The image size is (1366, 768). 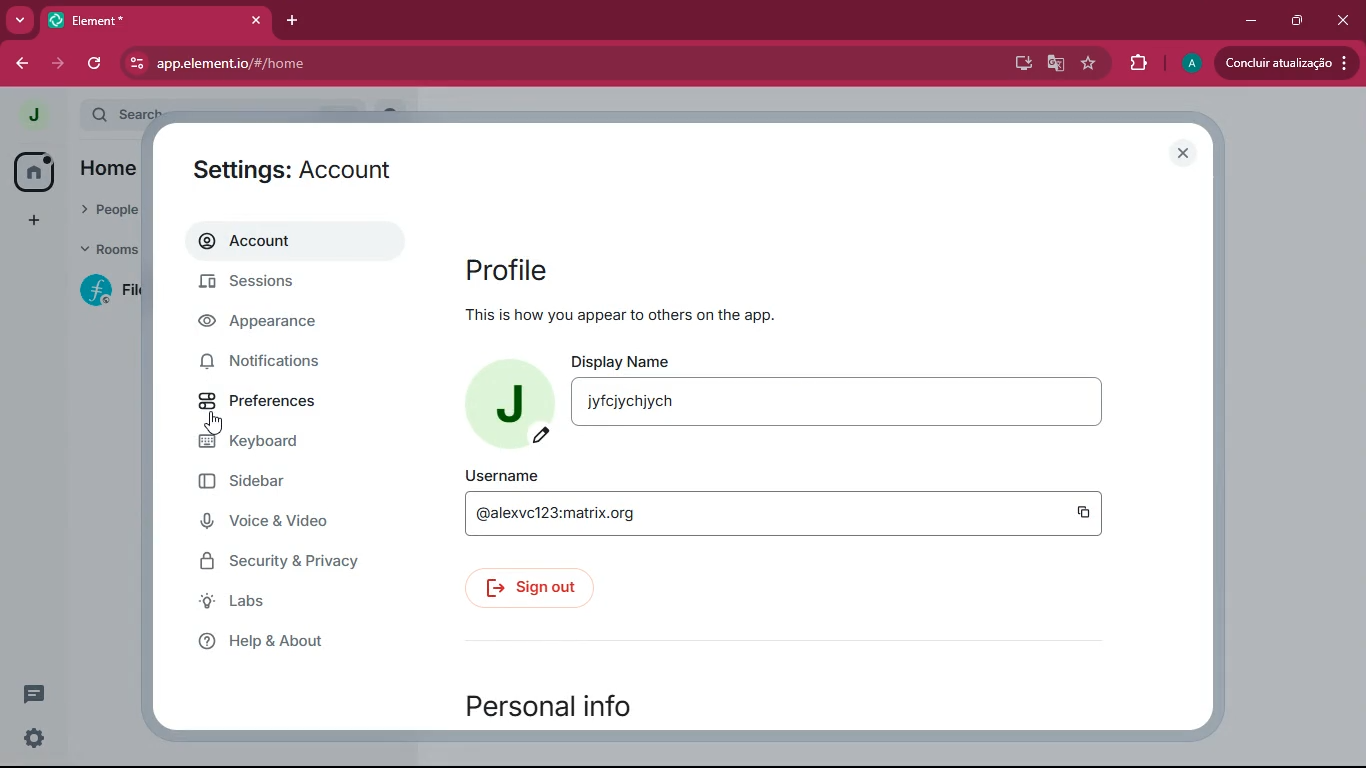 I want to click on profile picture, so click(x=499, y=399).